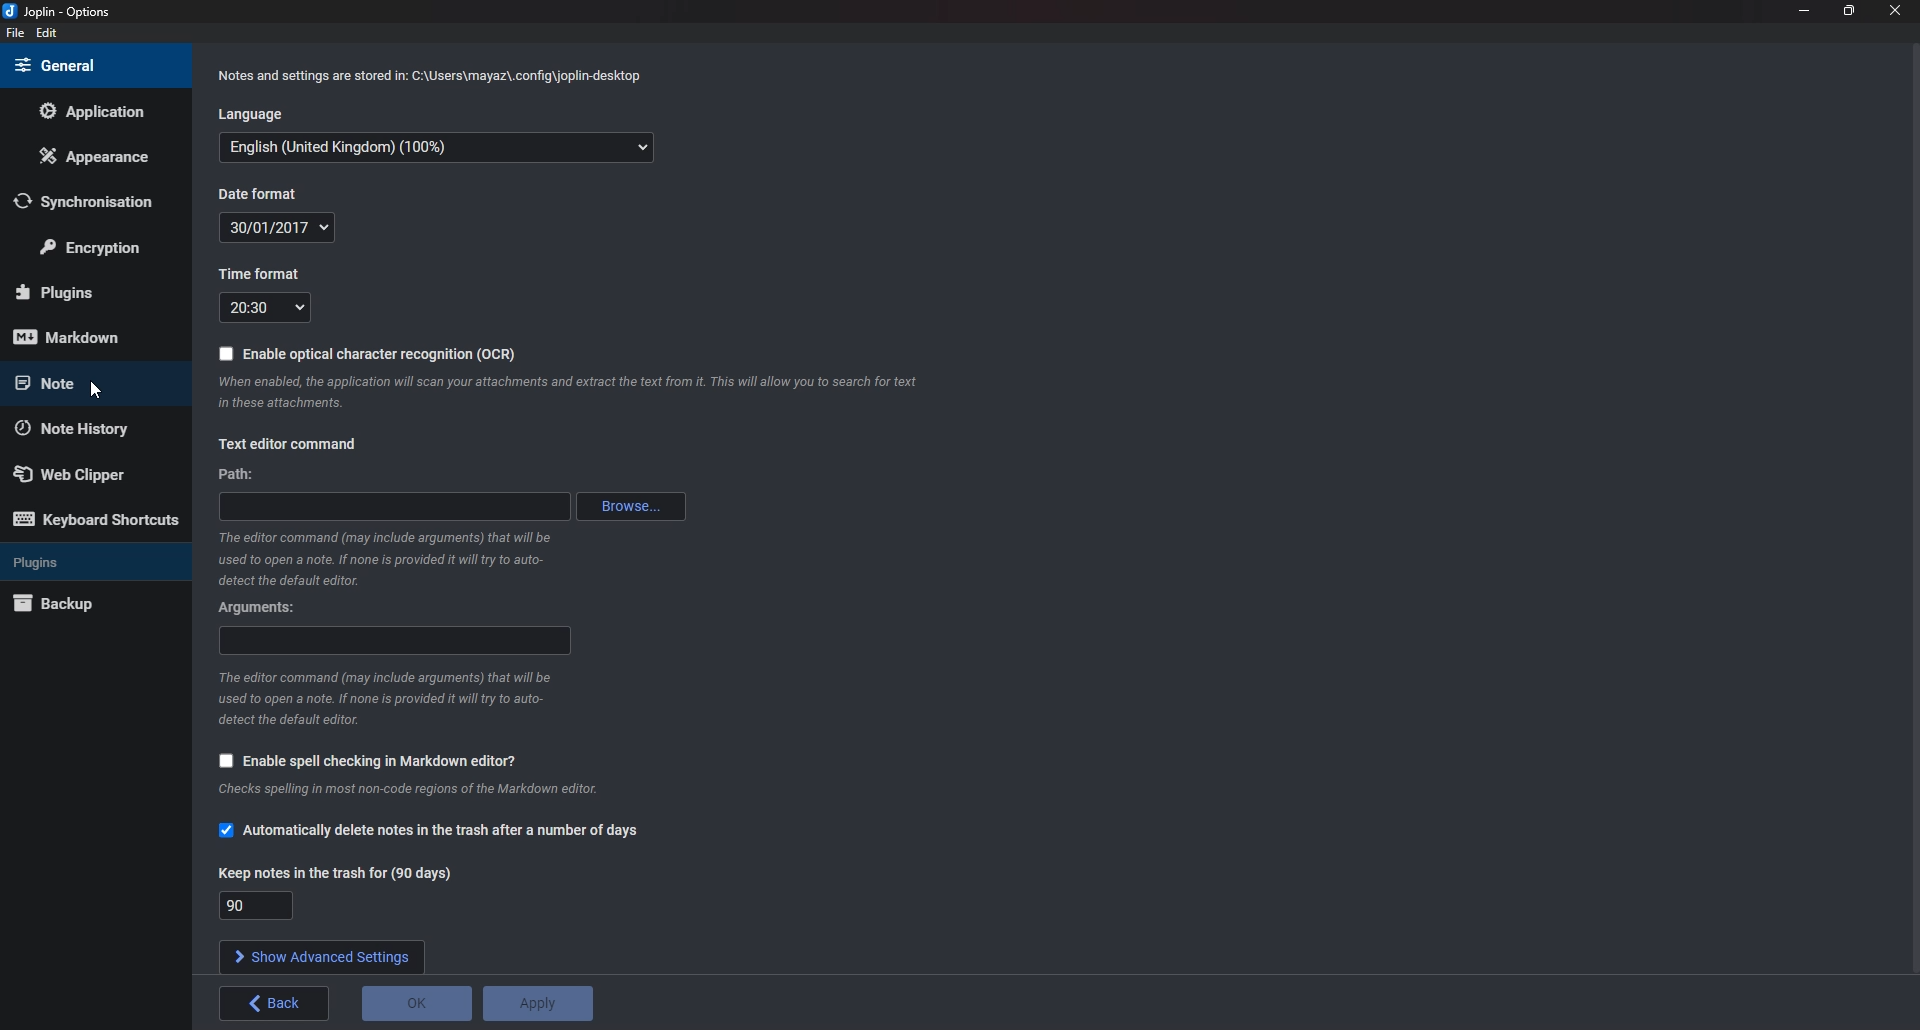 Image resolution: width=1920 pixels, height=1030 pixels. Describe the element at coordinates (336, 872) in the screenshot. I see `Keep notes in the trash for` at that location.